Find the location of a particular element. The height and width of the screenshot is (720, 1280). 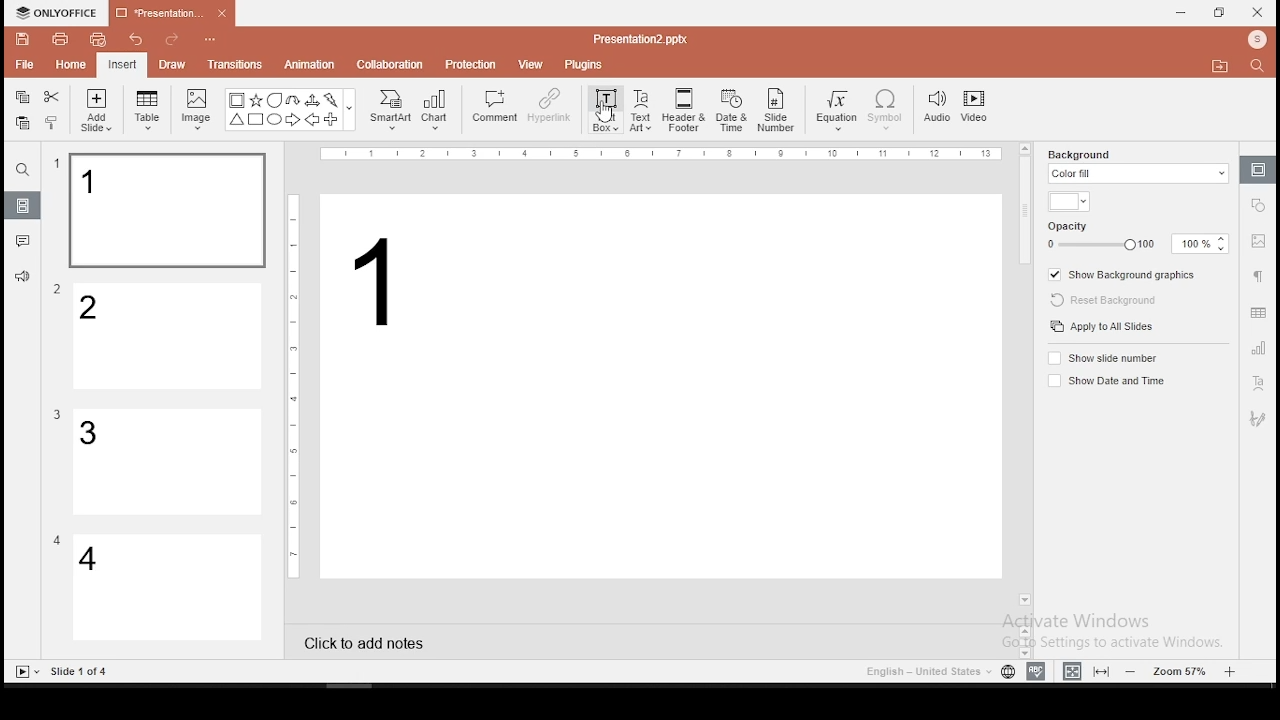

Circle is located at coordinates (276, 119).